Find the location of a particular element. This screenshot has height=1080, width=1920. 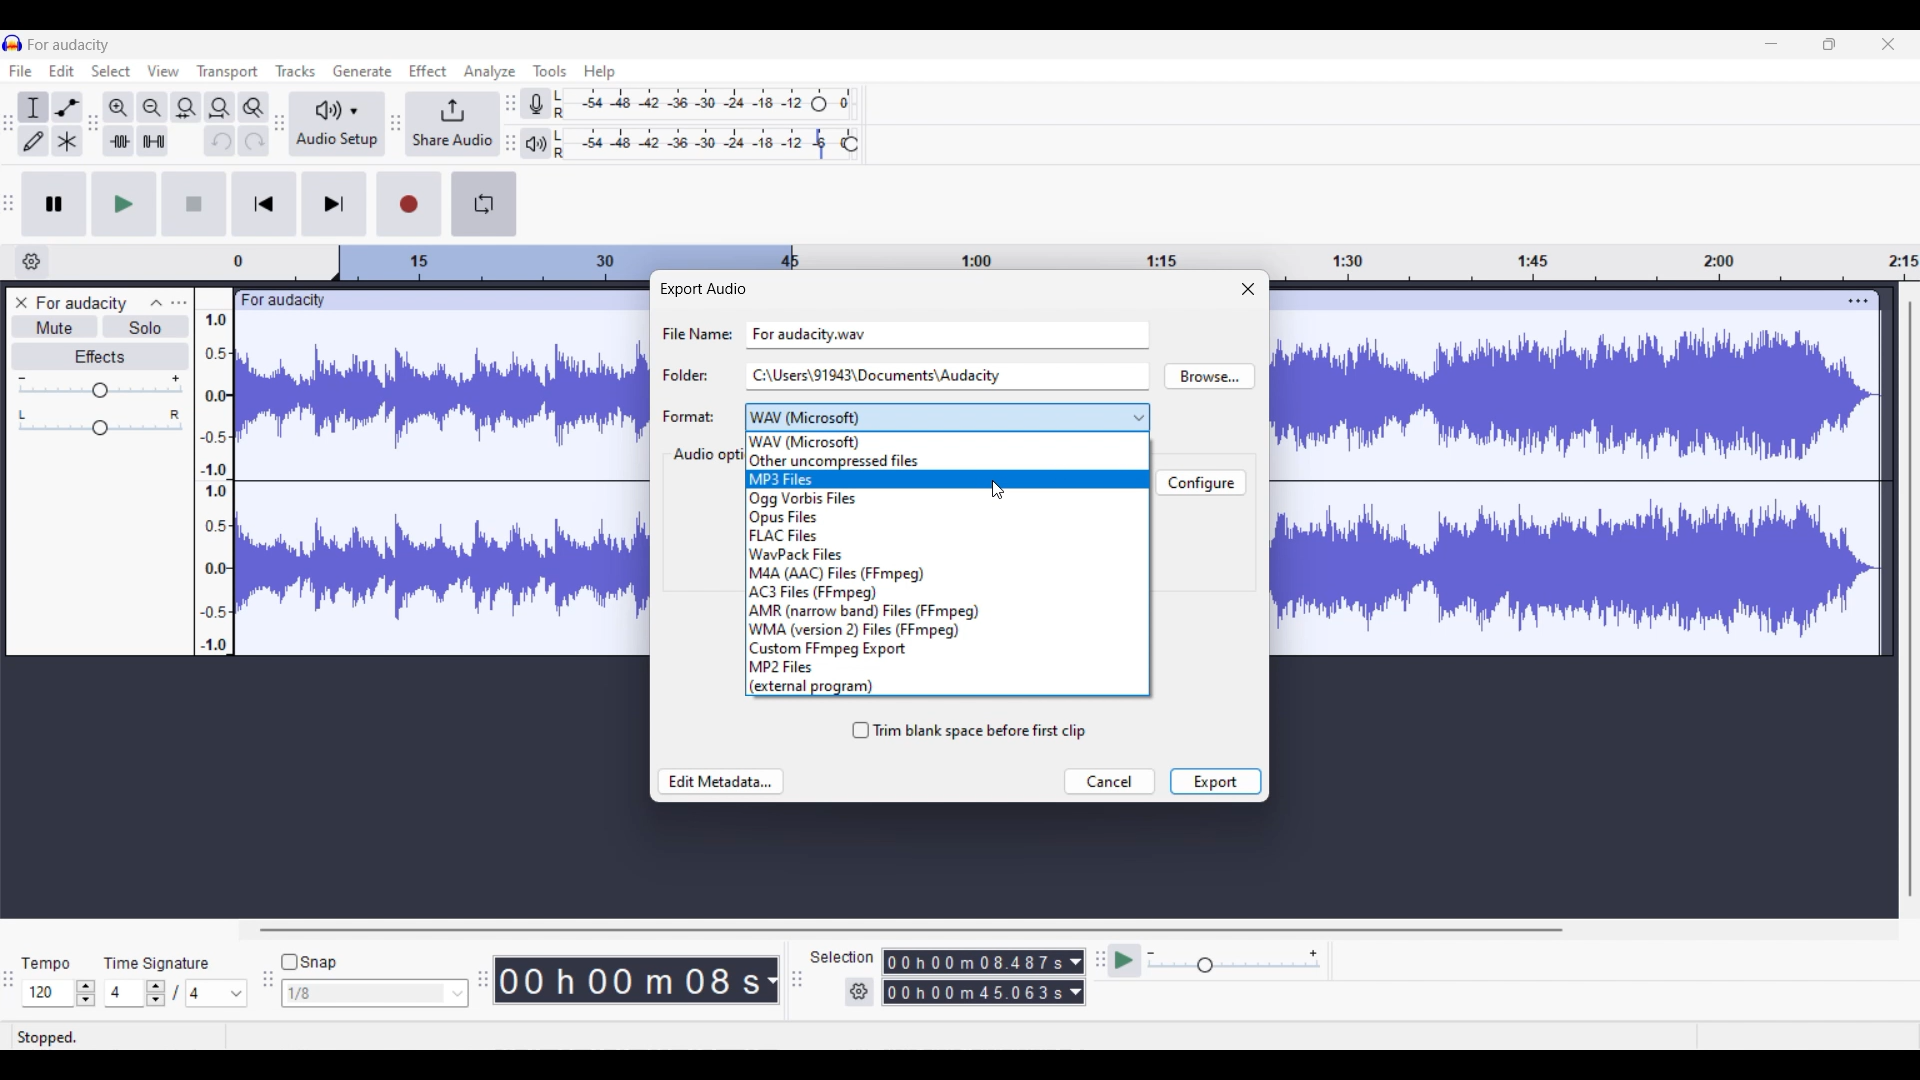

Indicates selection duration is located at coordinates (842, 957).